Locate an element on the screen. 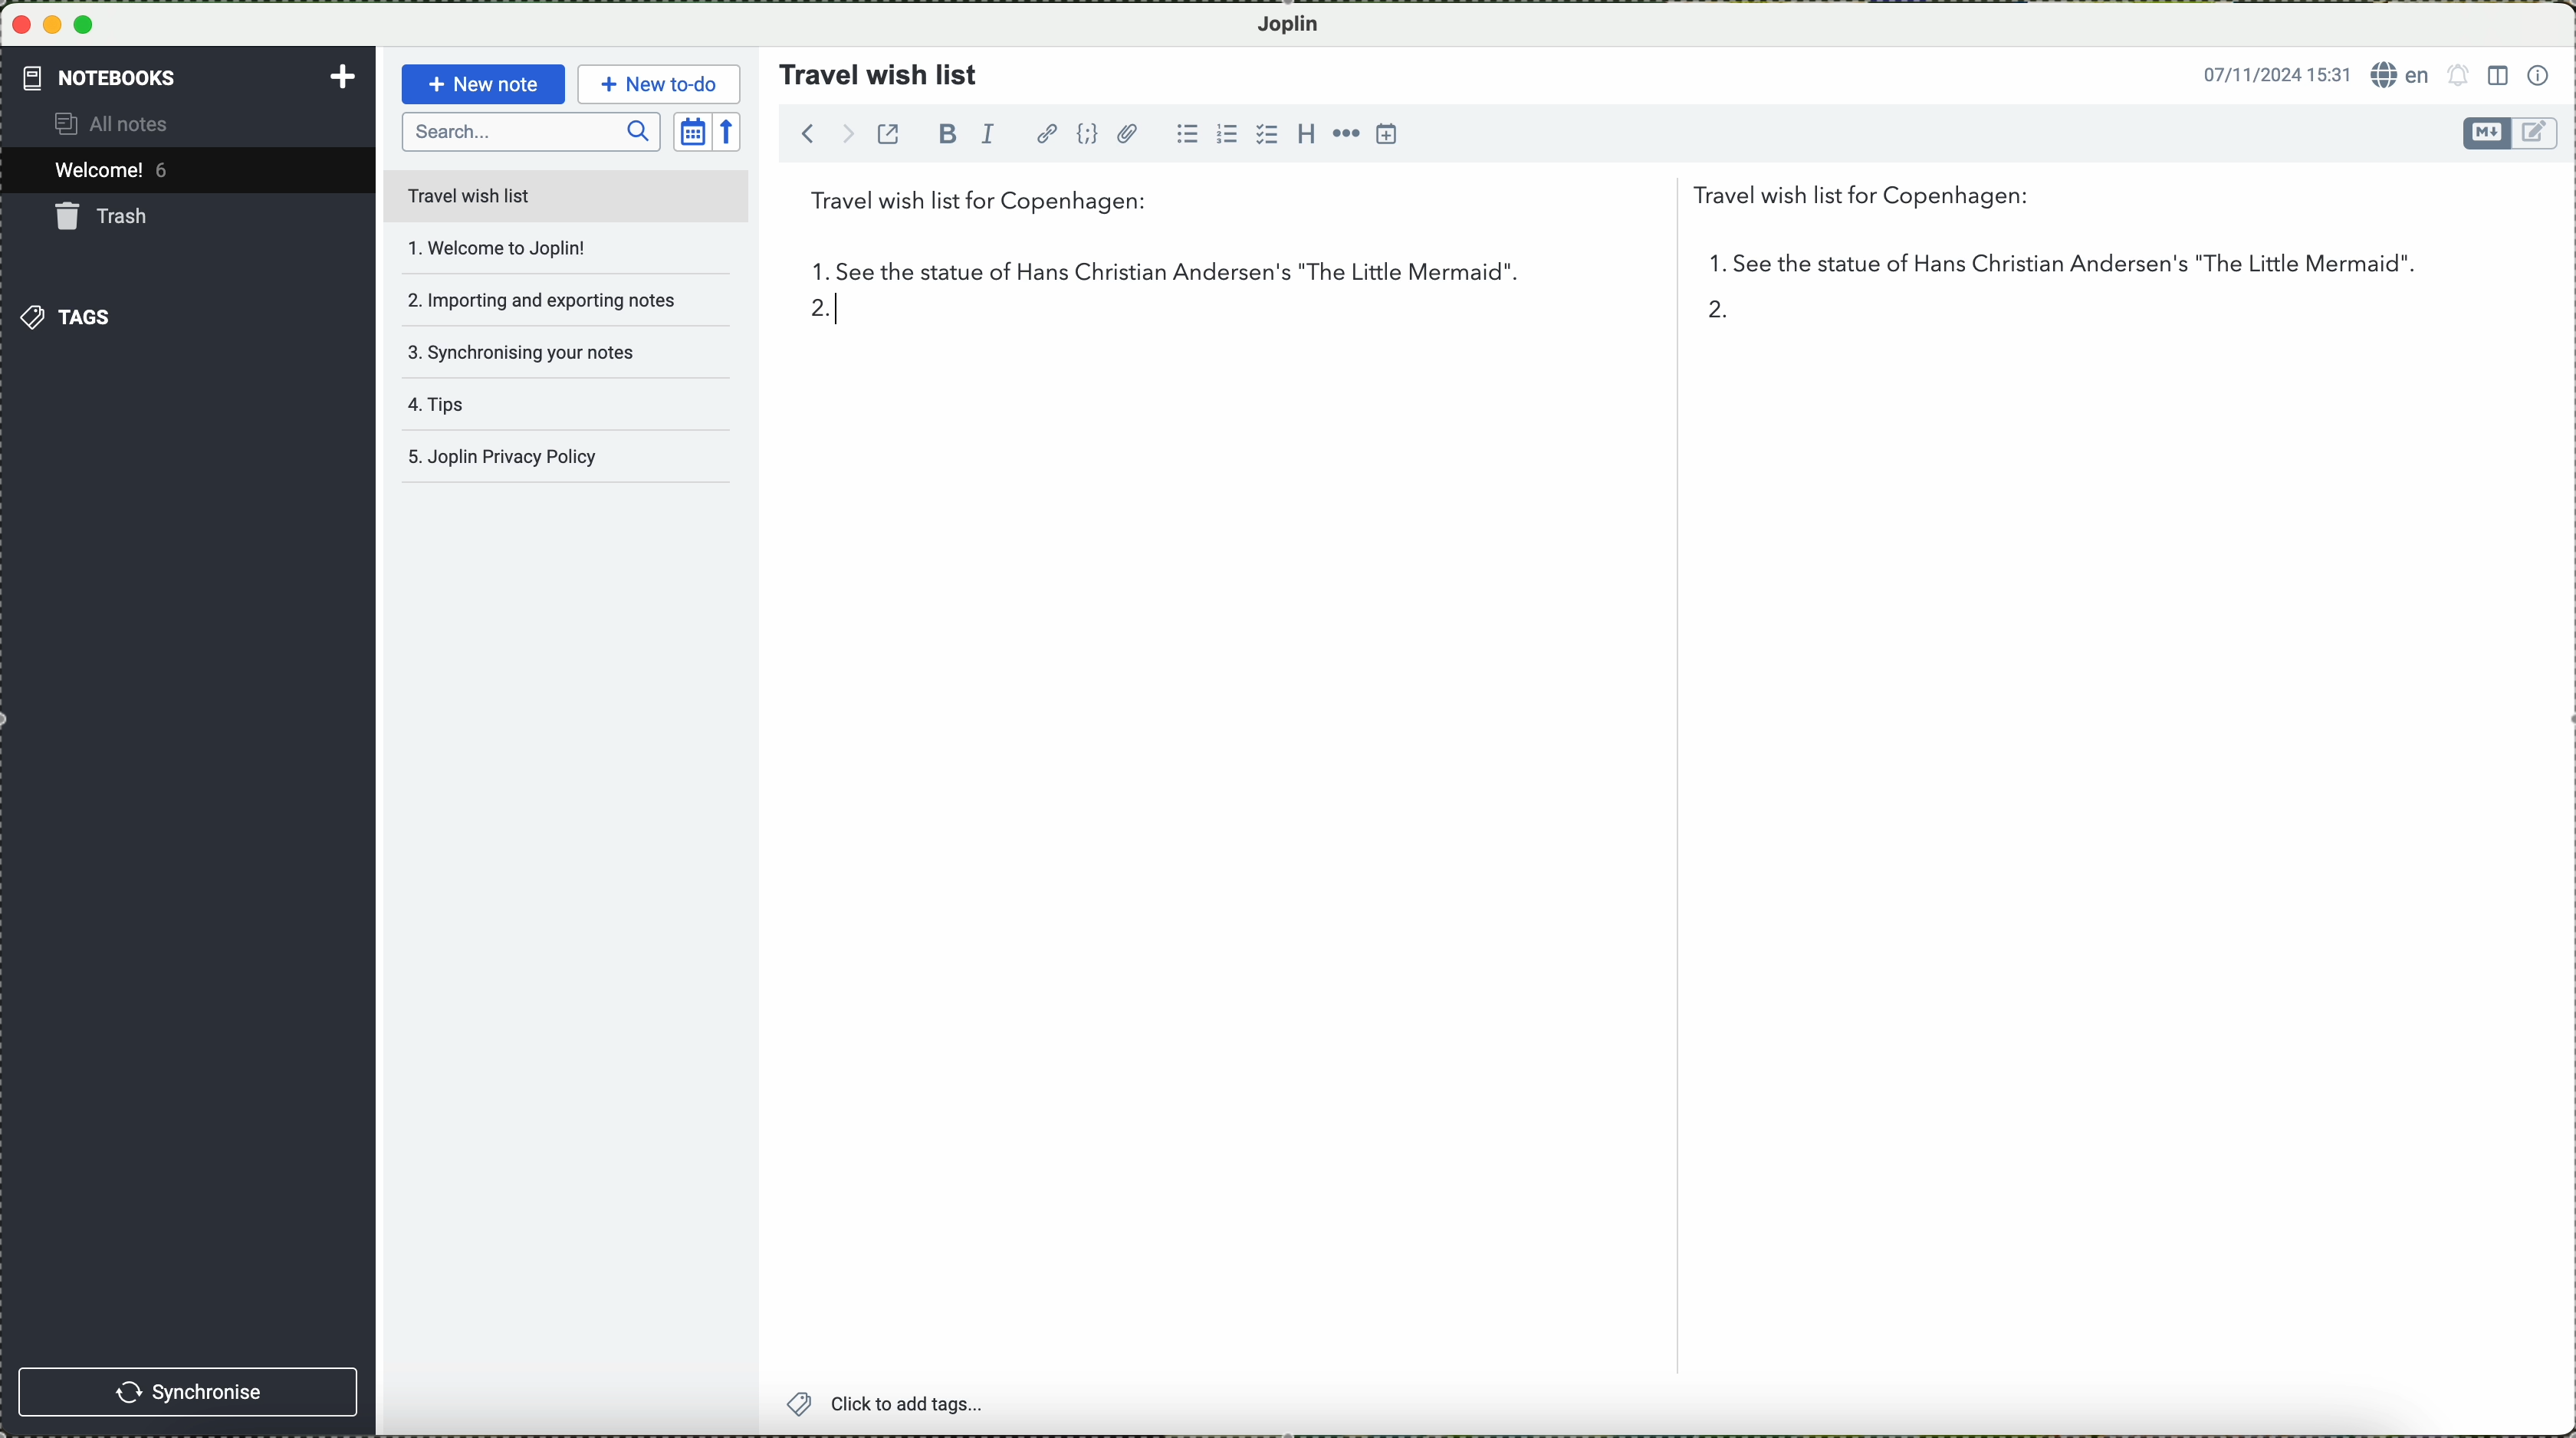 The width and height of the screenshot is (2576, 1438). date and hour is located at coordinates (2270, 72).